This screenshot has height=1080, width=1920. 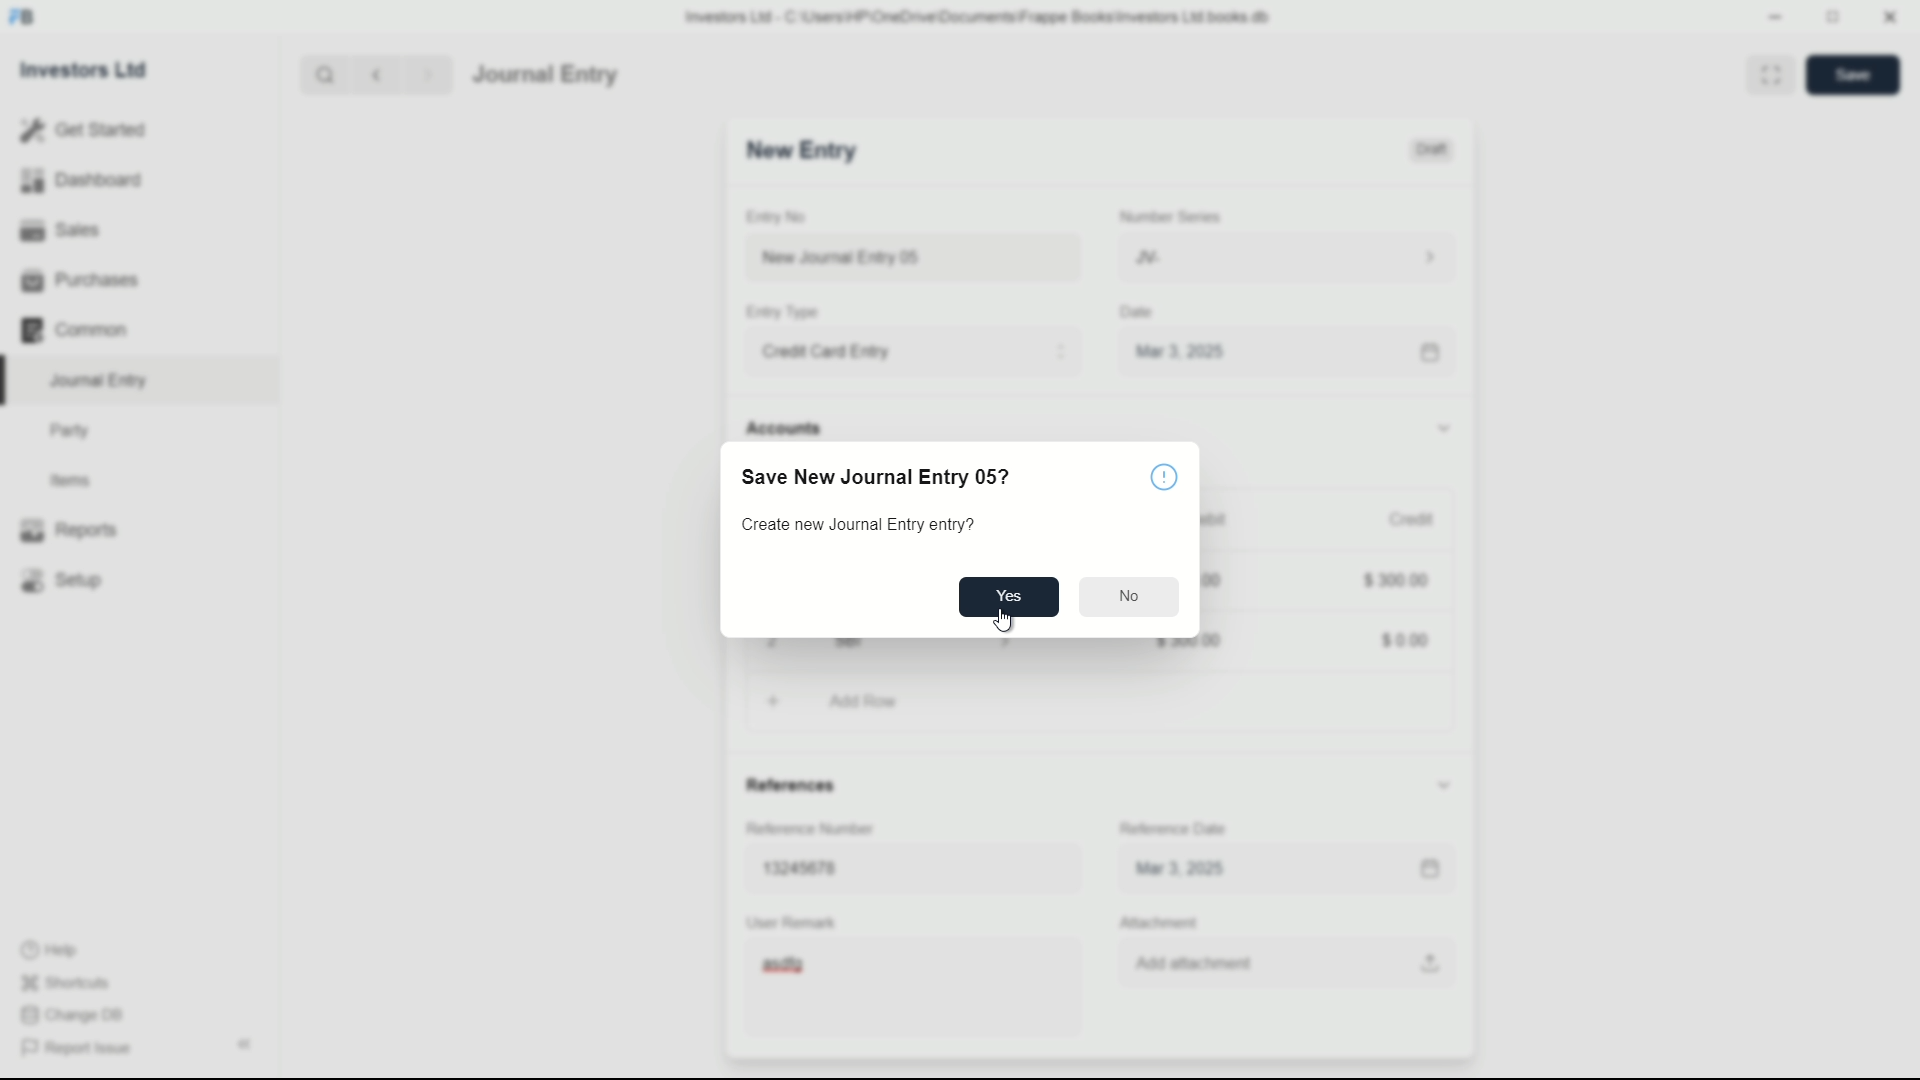 I want to click on No, so click(x=1130, y=597).